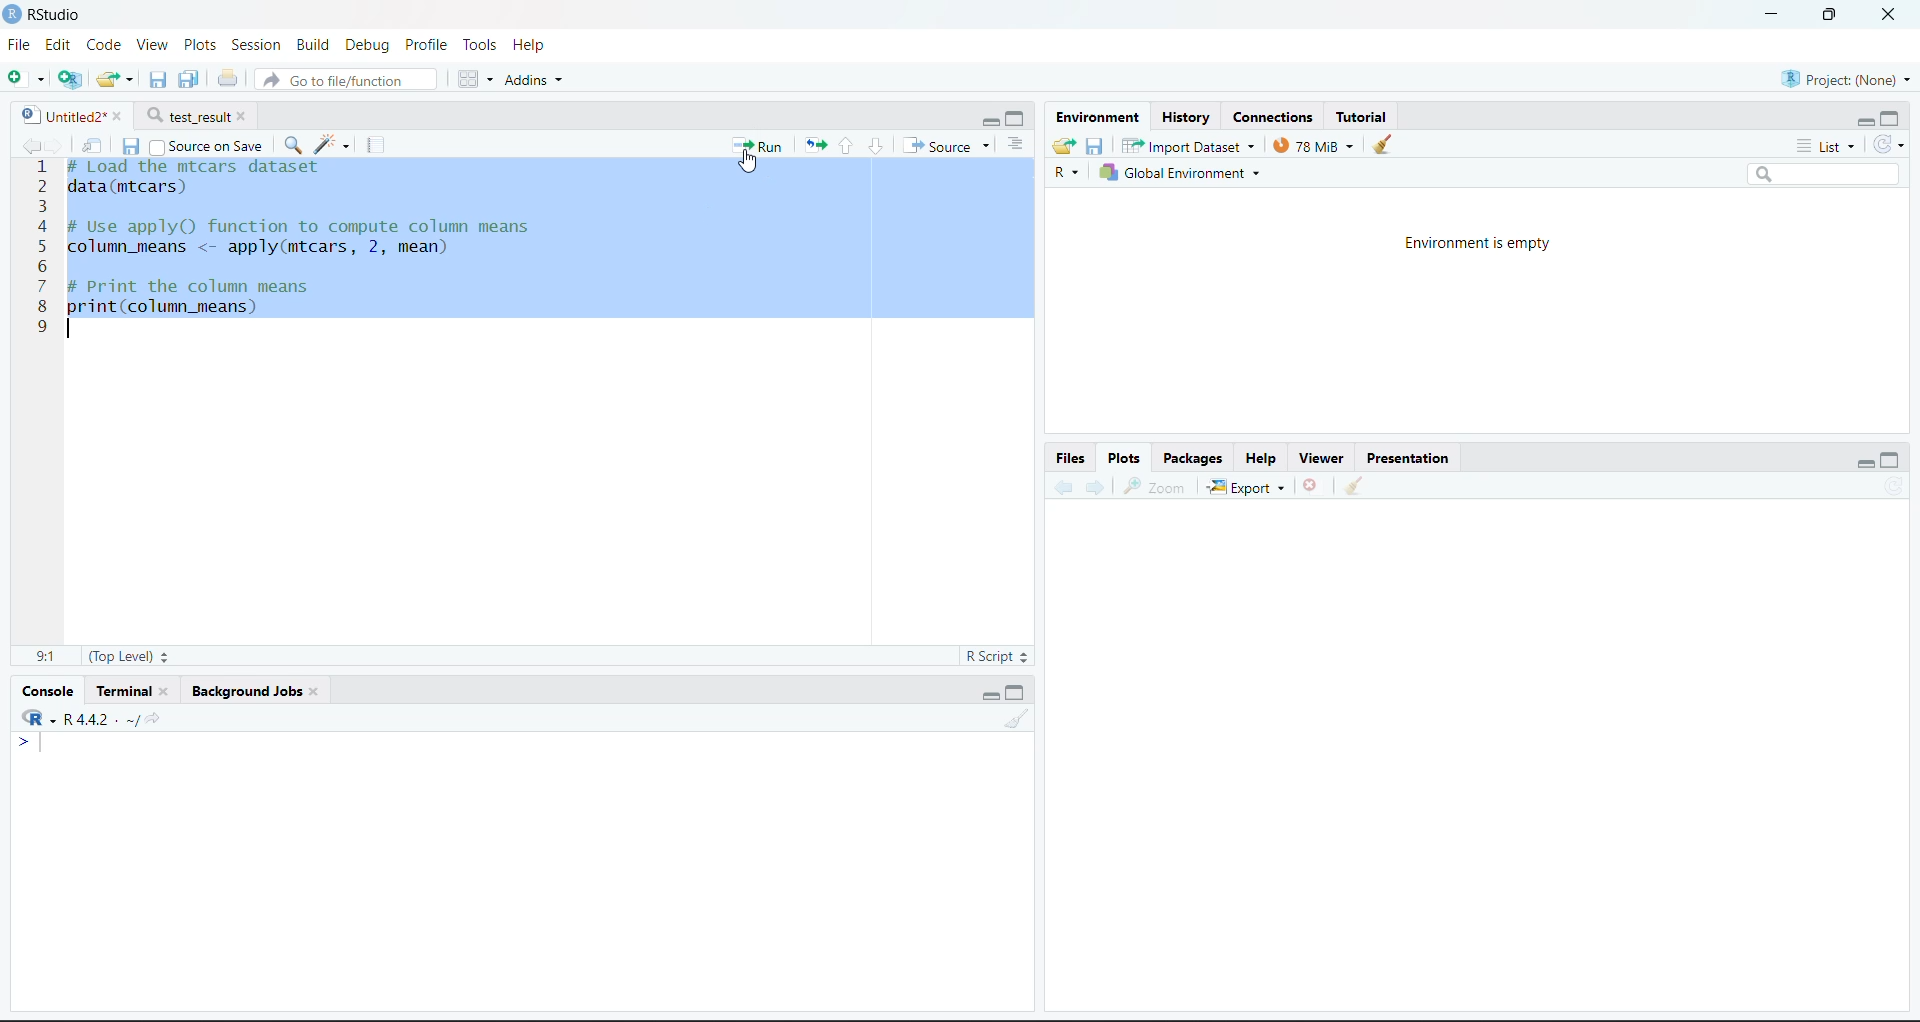 This screenshot has width=1920, height=1022. I want to click on Go forward to the next source location (Ctrl + F10), so click(62, 145).